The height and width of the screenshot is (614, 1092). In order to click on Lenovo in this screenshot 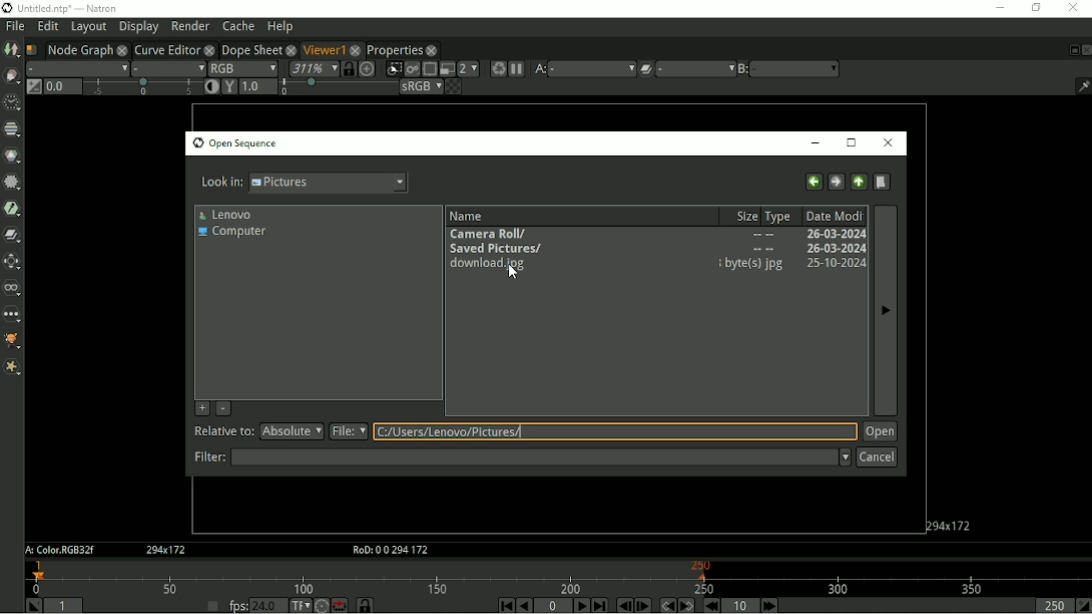, I will do `click(226, 215)`.